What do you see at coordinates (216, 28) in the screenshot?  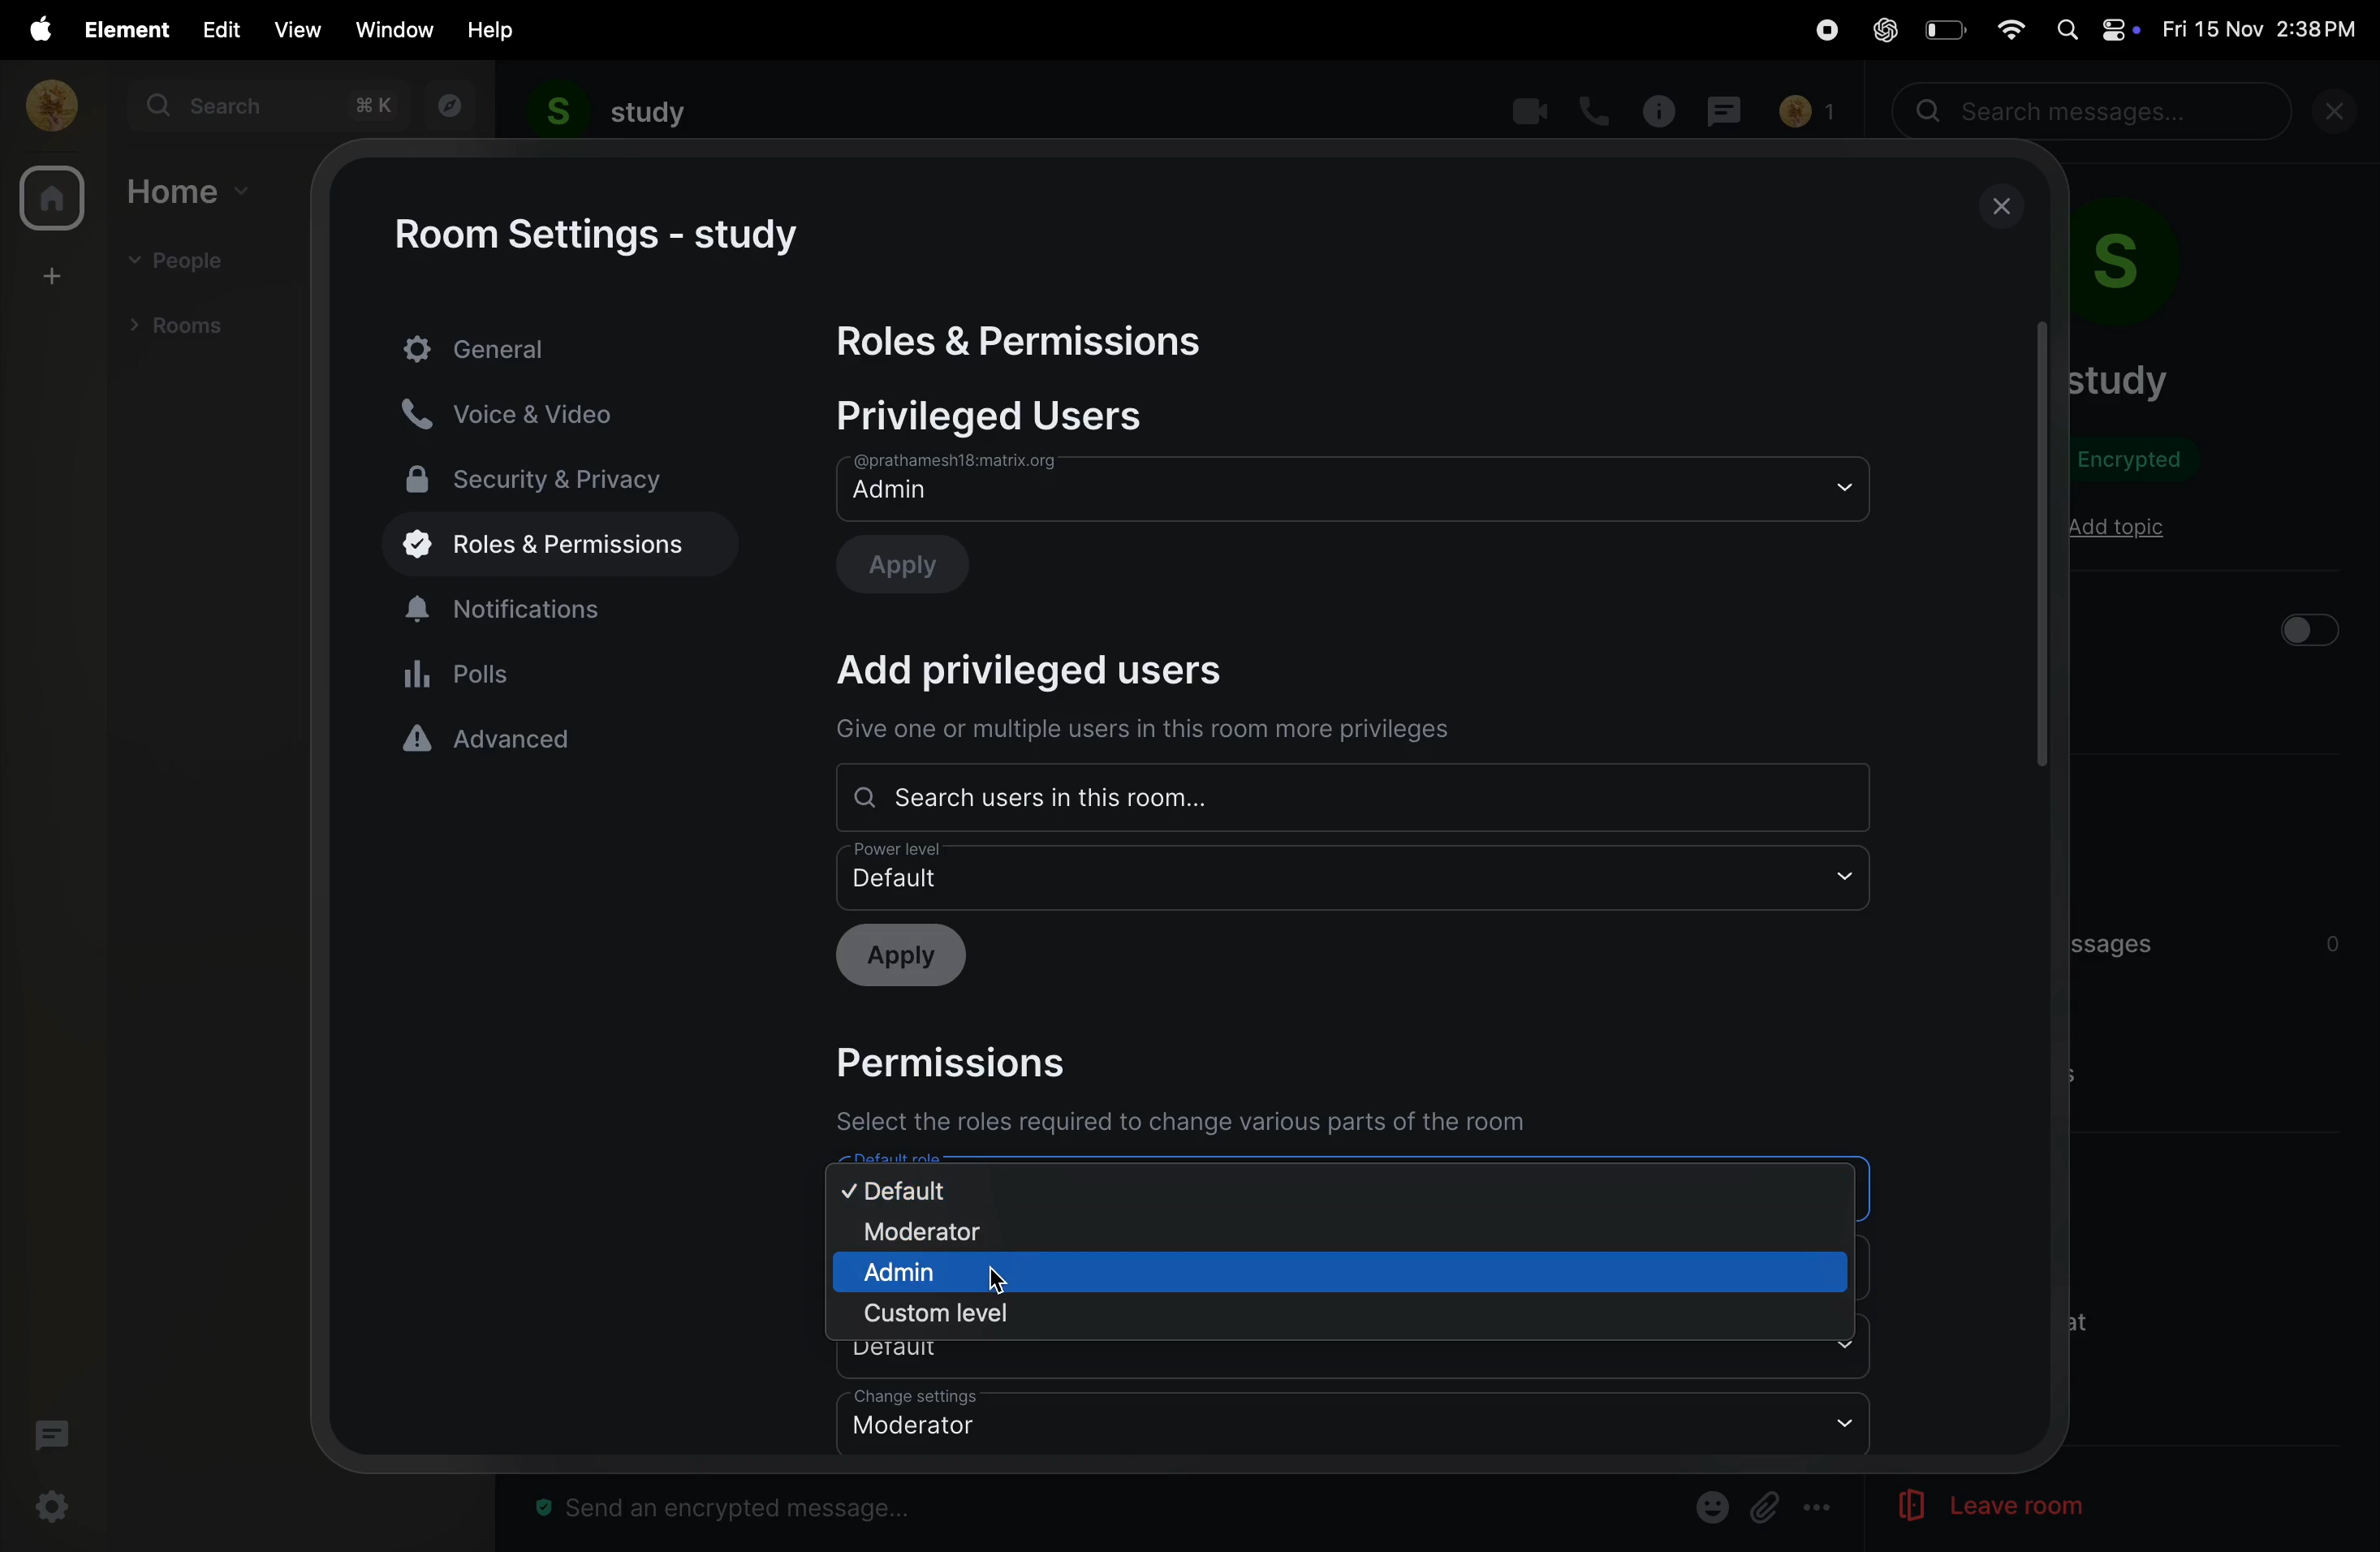 I see `edit` at bounding box center [216, 28].